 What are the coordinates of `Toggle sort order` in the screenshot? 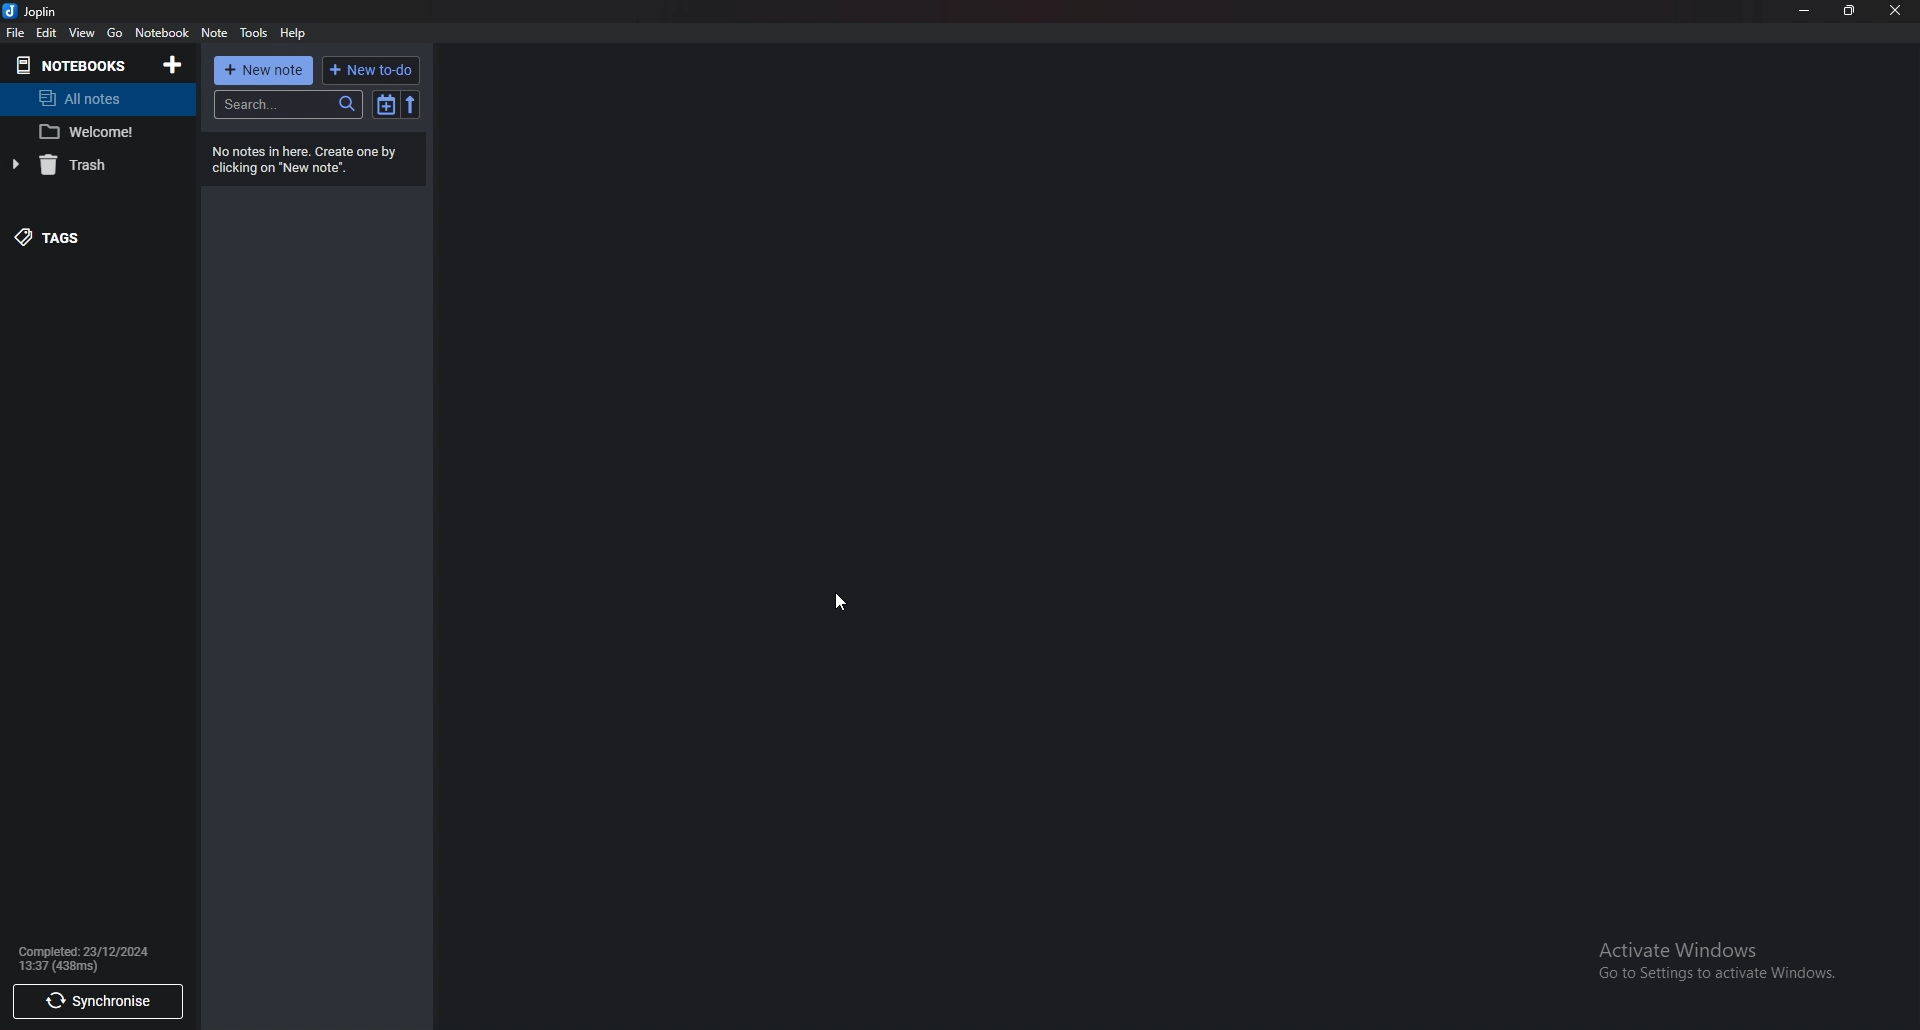 It's located at (385, 106).